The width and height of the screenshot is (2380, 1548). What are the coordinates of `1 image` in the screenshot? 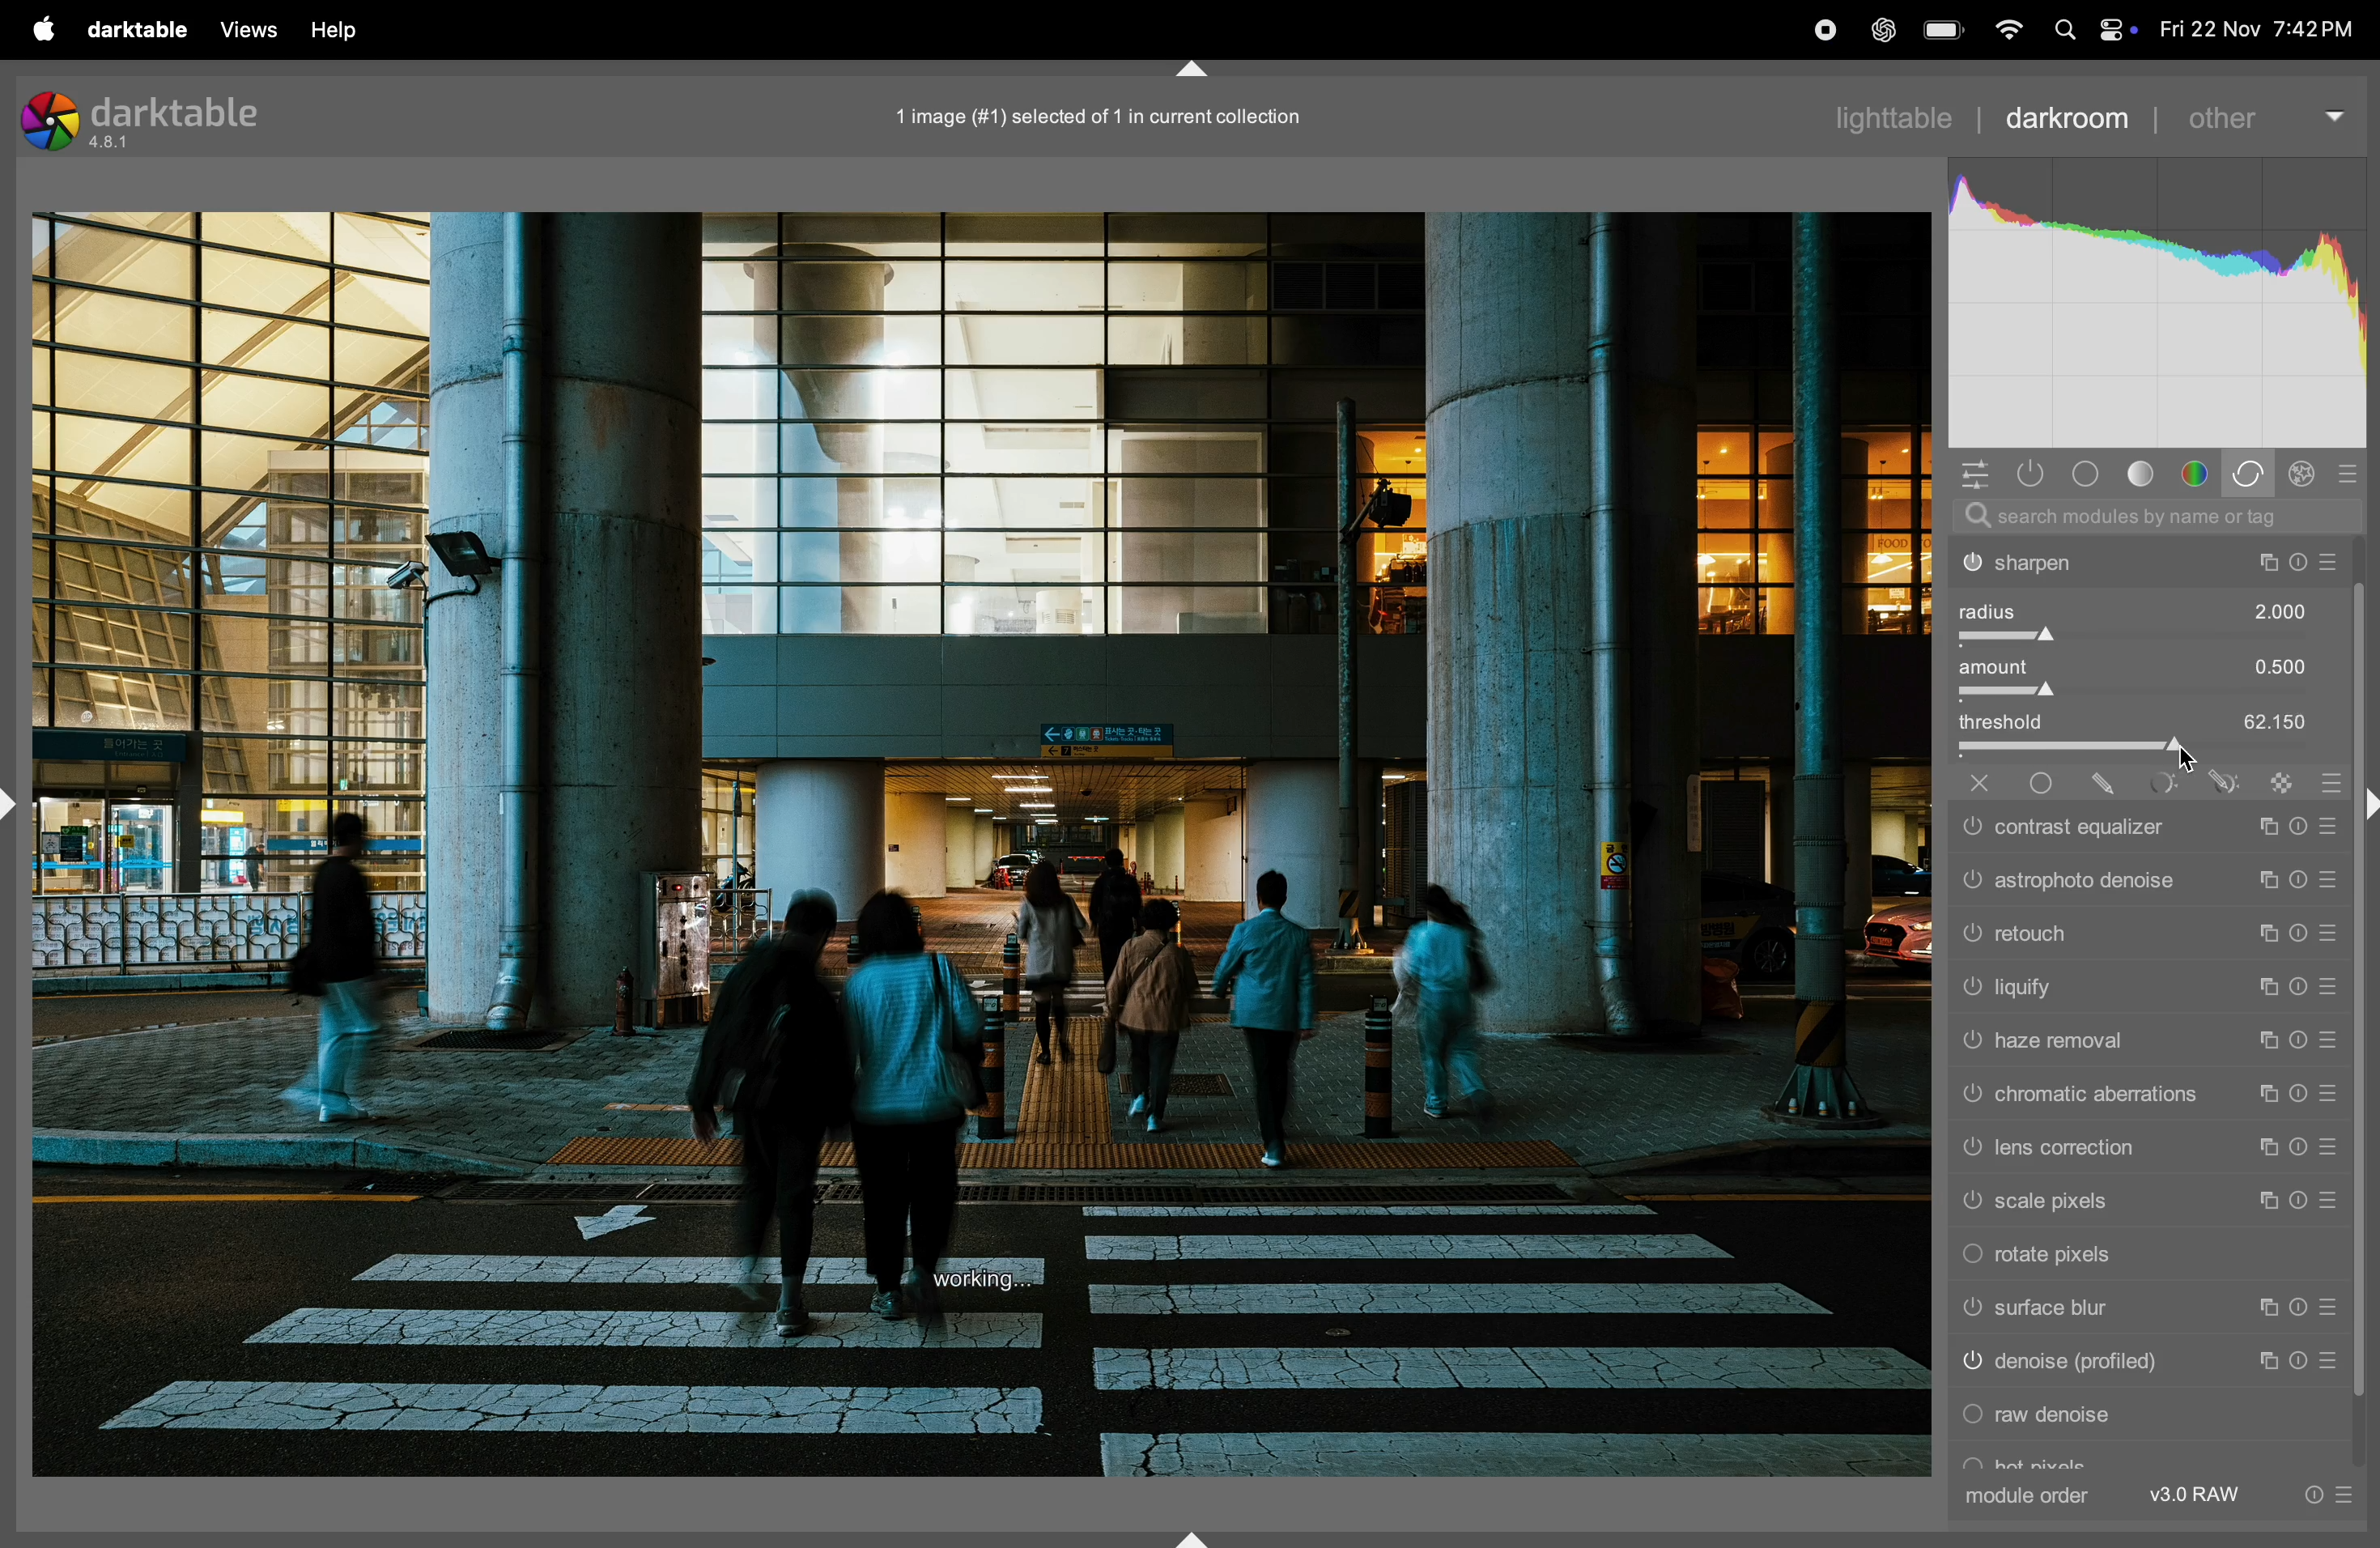 It's located at (1110, 113).